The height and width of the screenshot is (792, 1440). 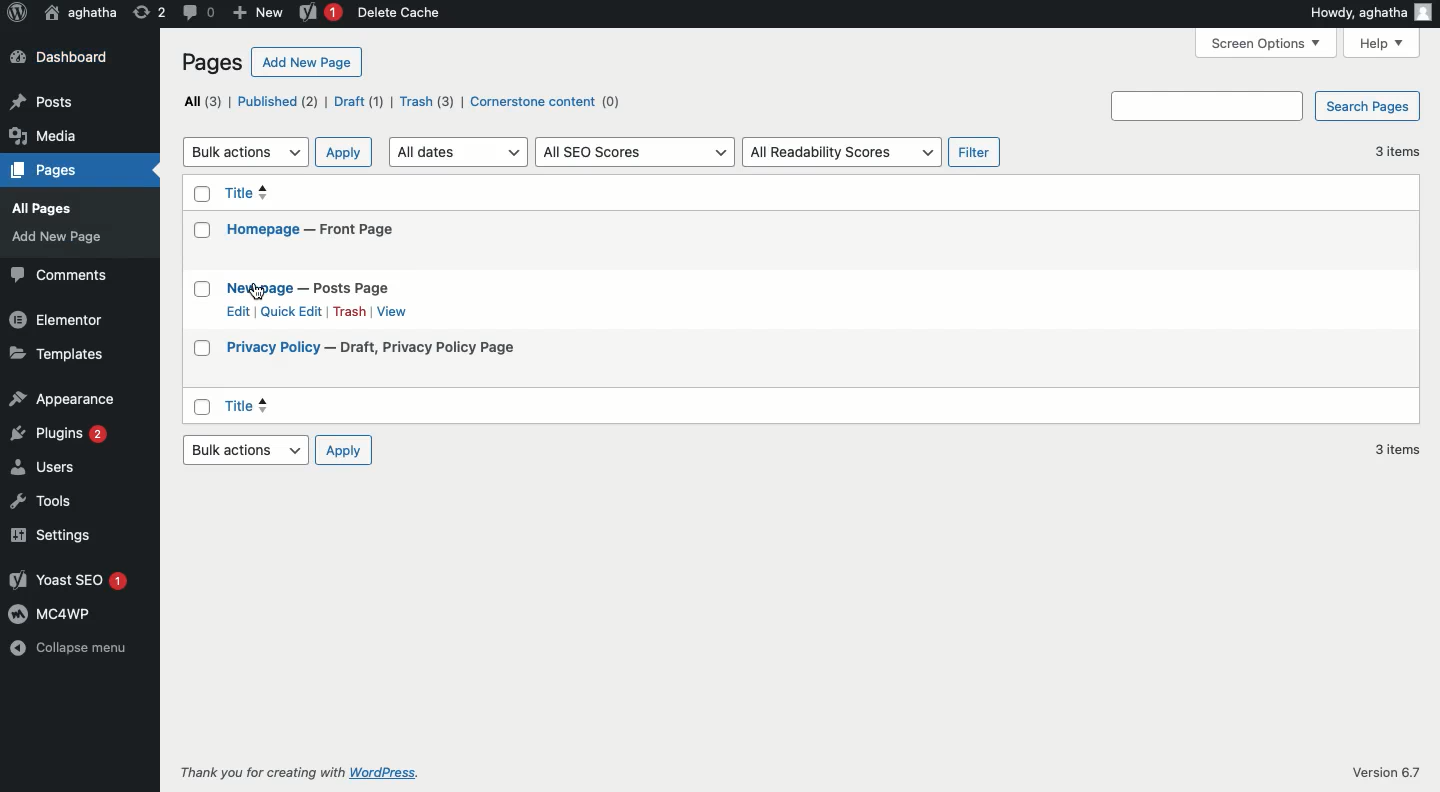 I want to click on Screen options, so click(x=1267, y=42).